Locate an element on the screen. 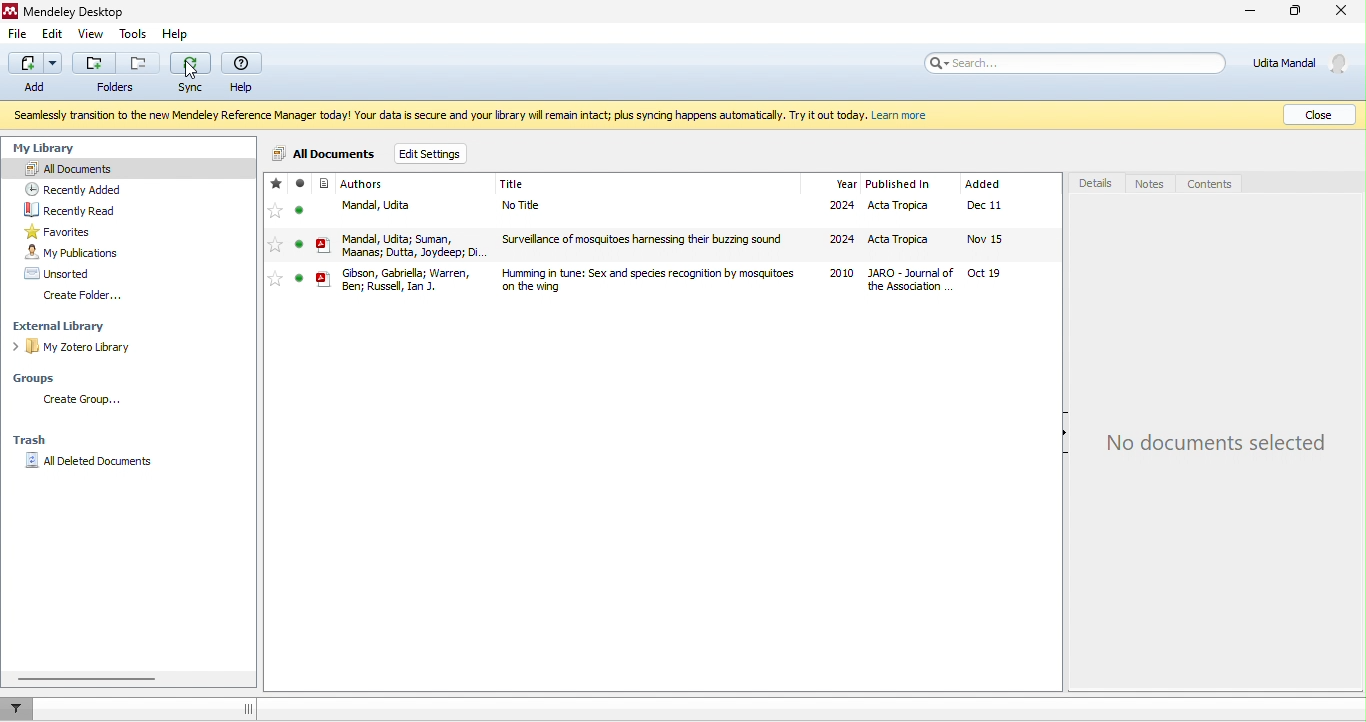 This screenshot has width=1366, height=722. file is located at coordinates (653, 278).